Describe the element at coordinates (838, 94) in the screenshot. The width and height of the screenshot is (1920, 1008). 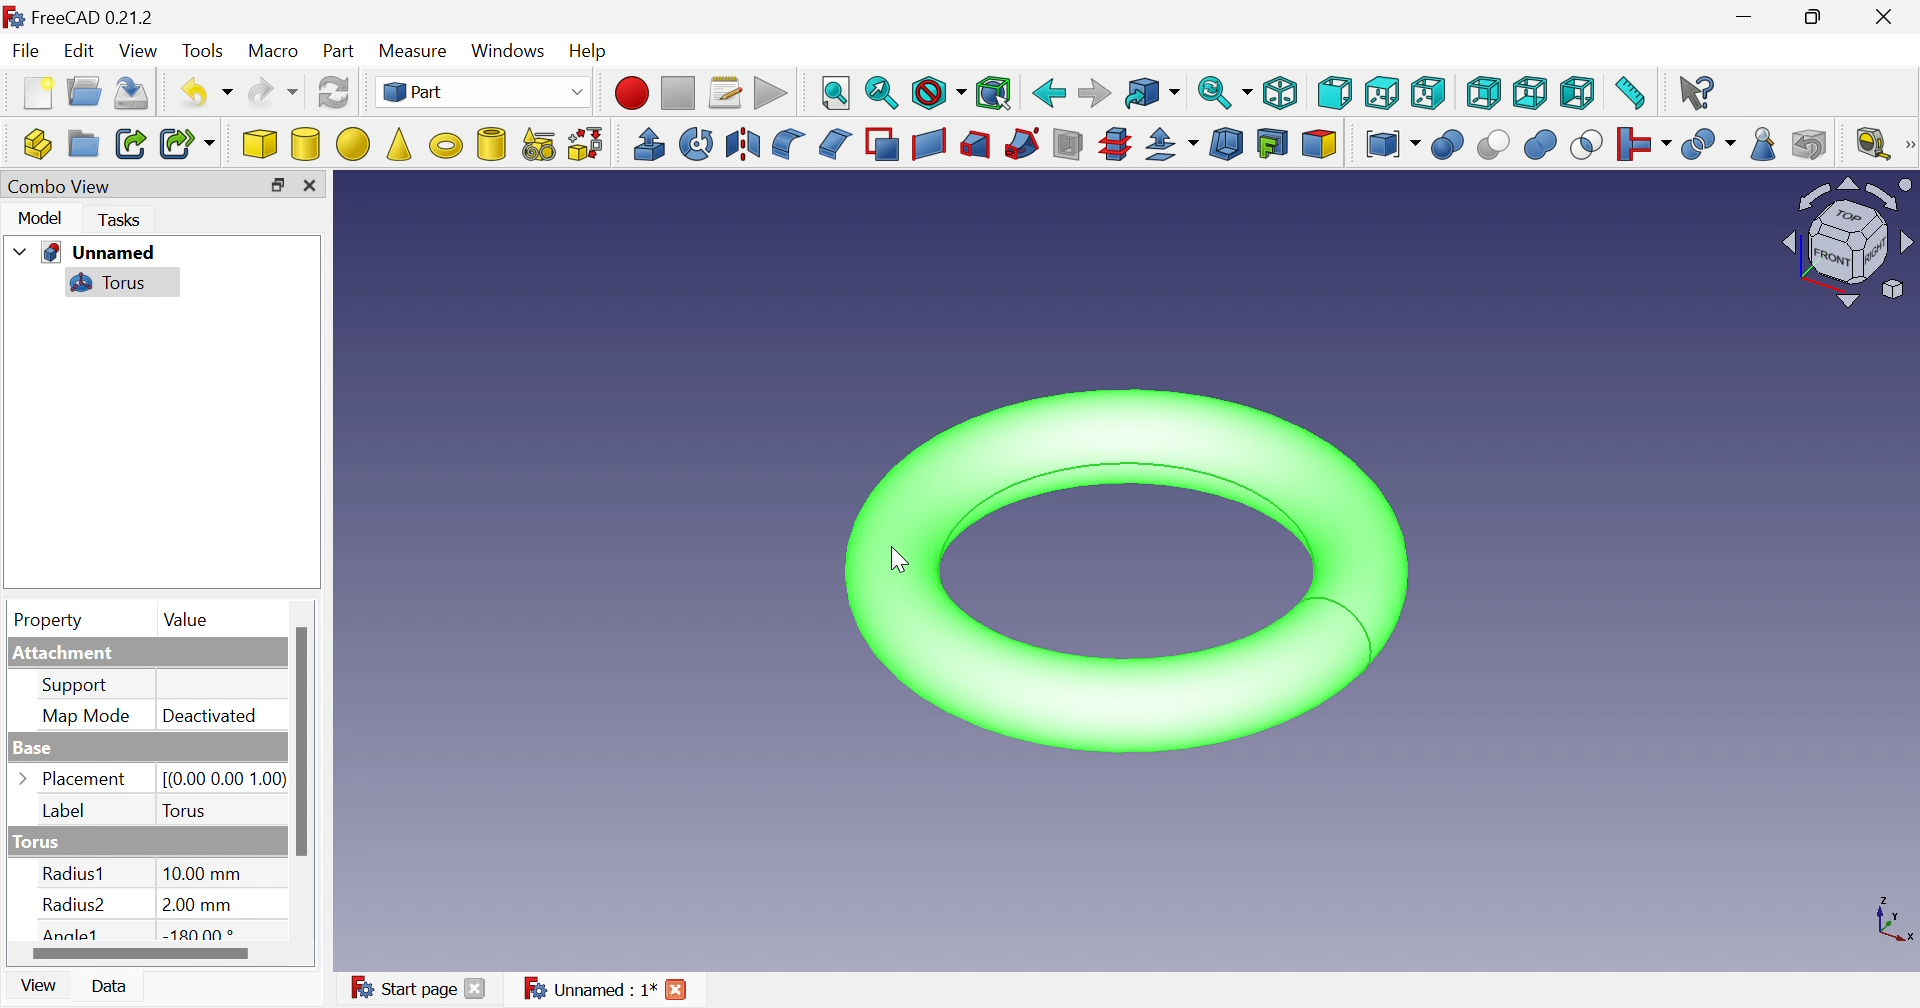
I see `Fit all` at that location.